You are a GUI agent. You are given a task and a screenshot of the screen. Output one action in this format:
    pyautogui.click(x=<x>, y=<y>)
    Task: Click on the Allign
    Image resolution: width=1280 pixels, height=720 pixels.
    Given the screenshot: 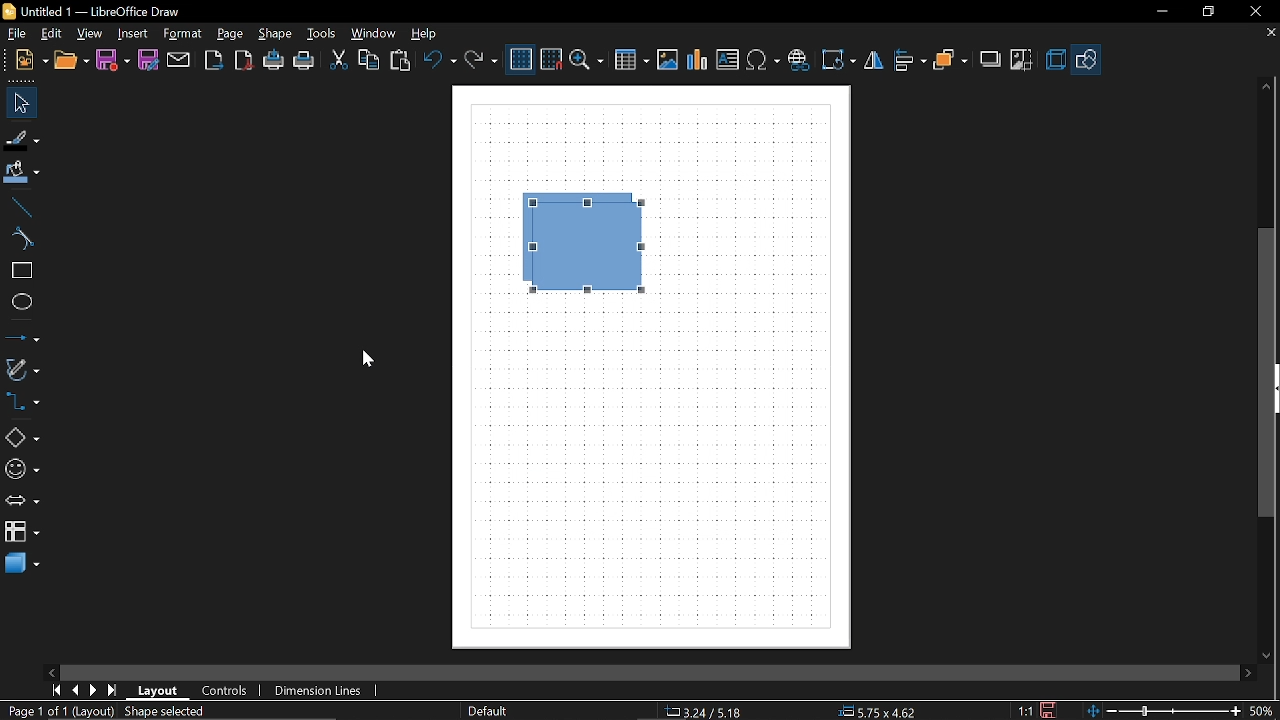 What is the action you would take?
    pyautogui.click(x=910, y=61)
    